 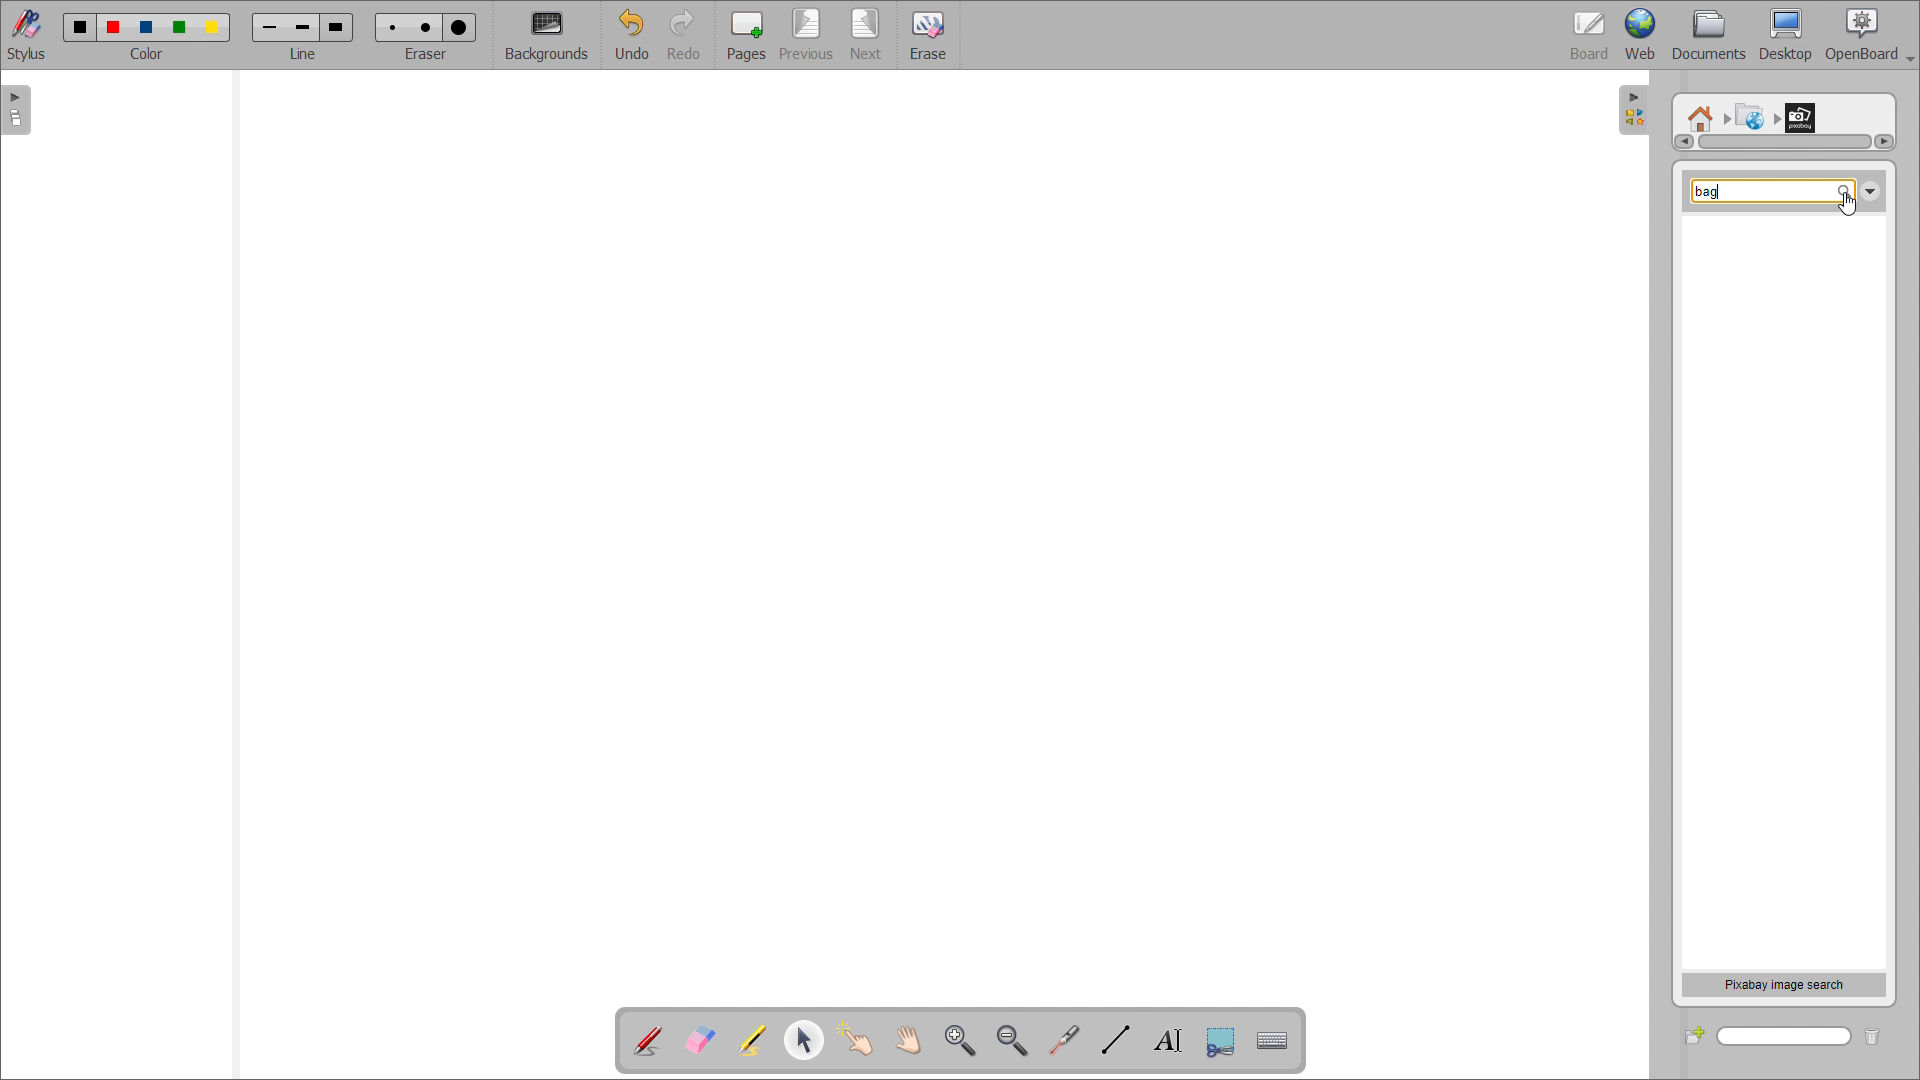 I want to click on eraser, so click(x=429, y=52).